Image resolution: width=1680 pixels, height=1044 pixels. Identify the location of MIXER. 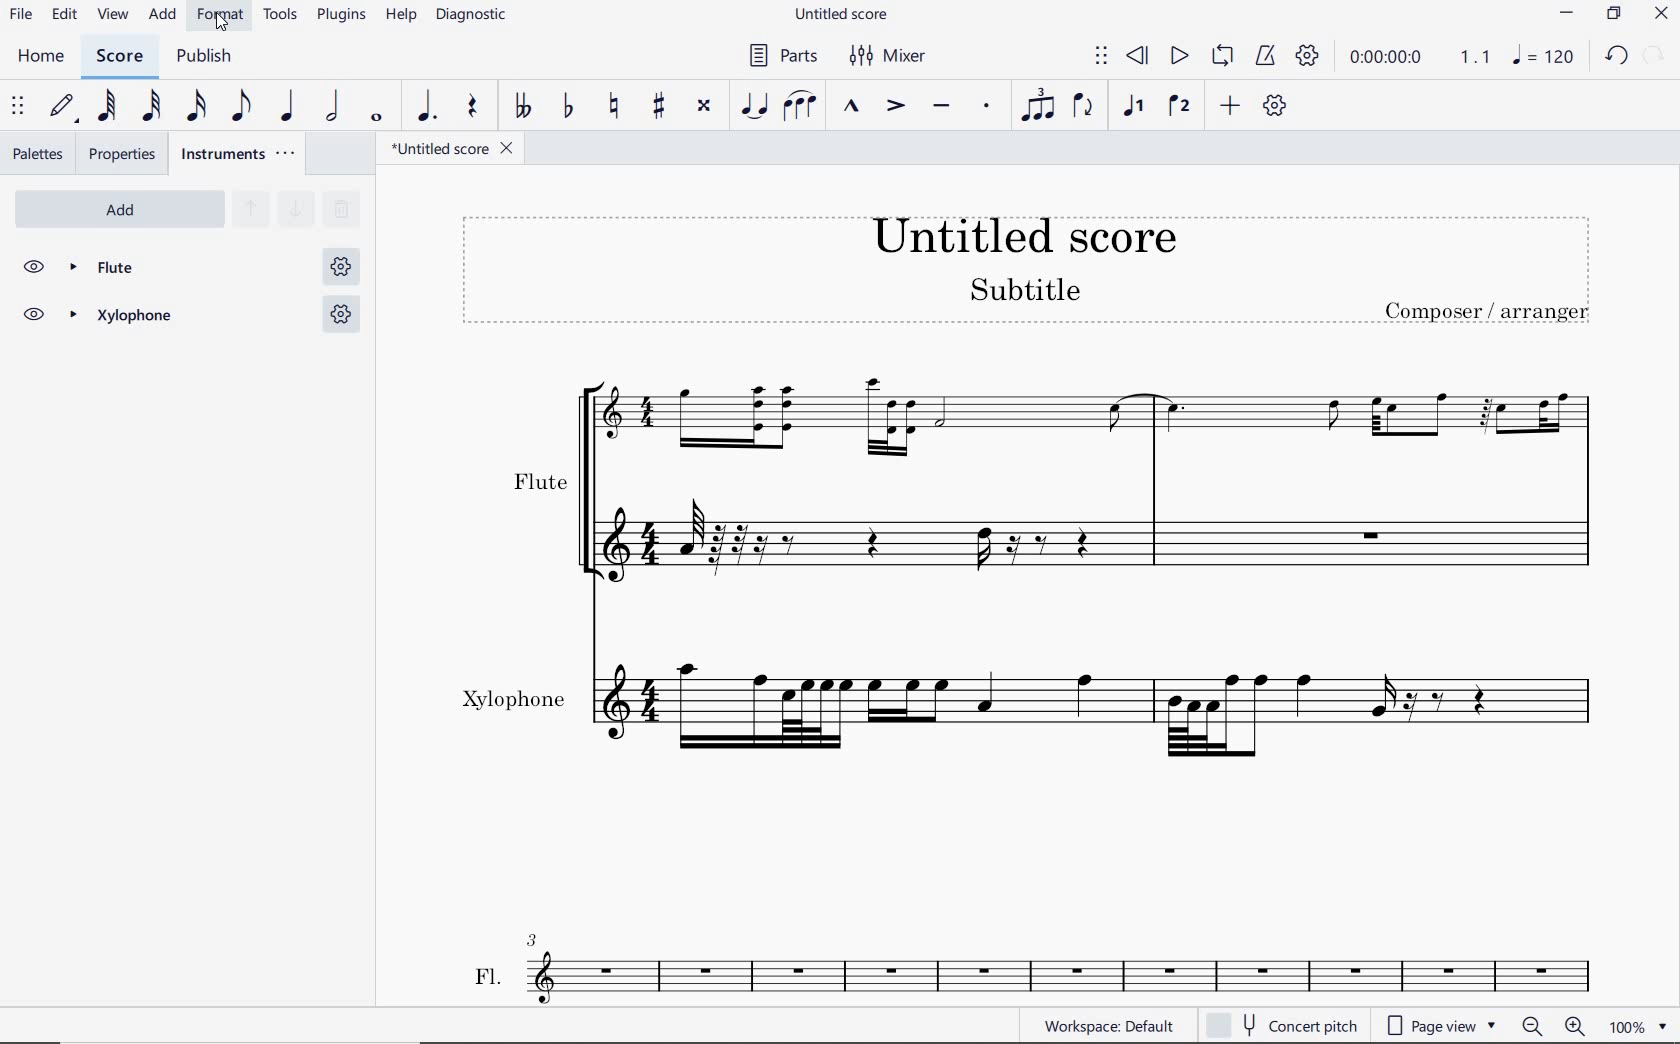
(891, 56).